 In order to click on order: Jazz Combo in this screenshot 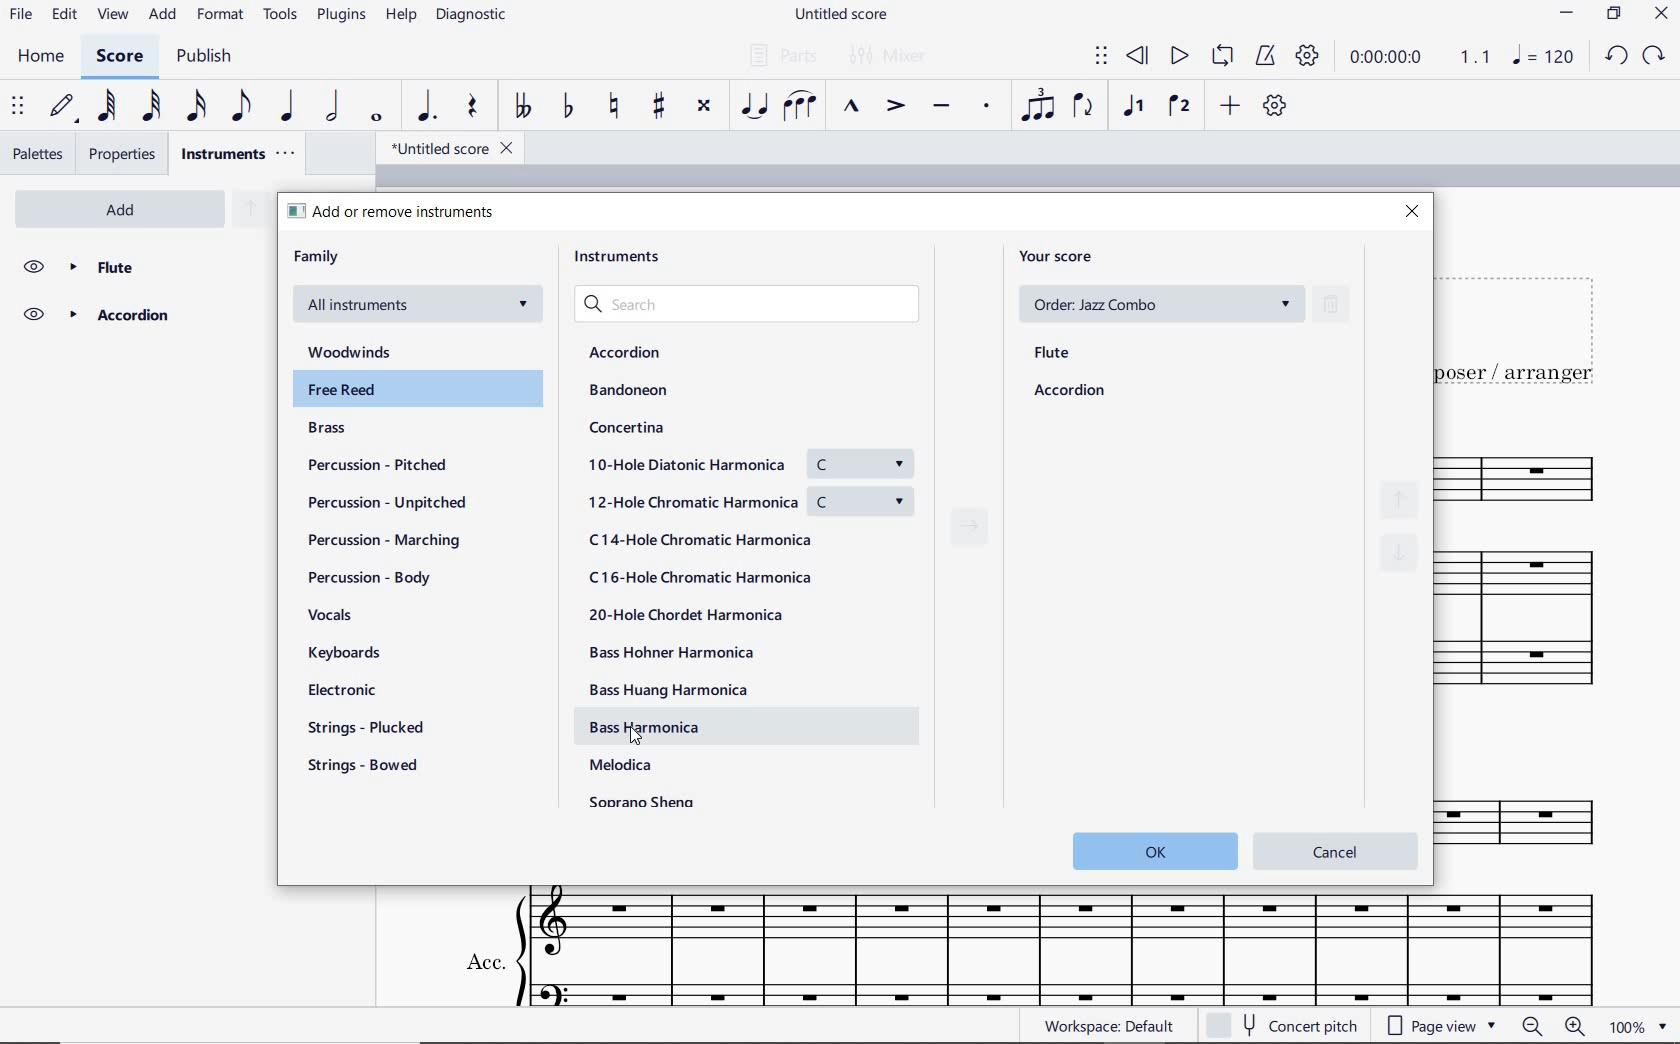, I will do `click(1159, 303)`.